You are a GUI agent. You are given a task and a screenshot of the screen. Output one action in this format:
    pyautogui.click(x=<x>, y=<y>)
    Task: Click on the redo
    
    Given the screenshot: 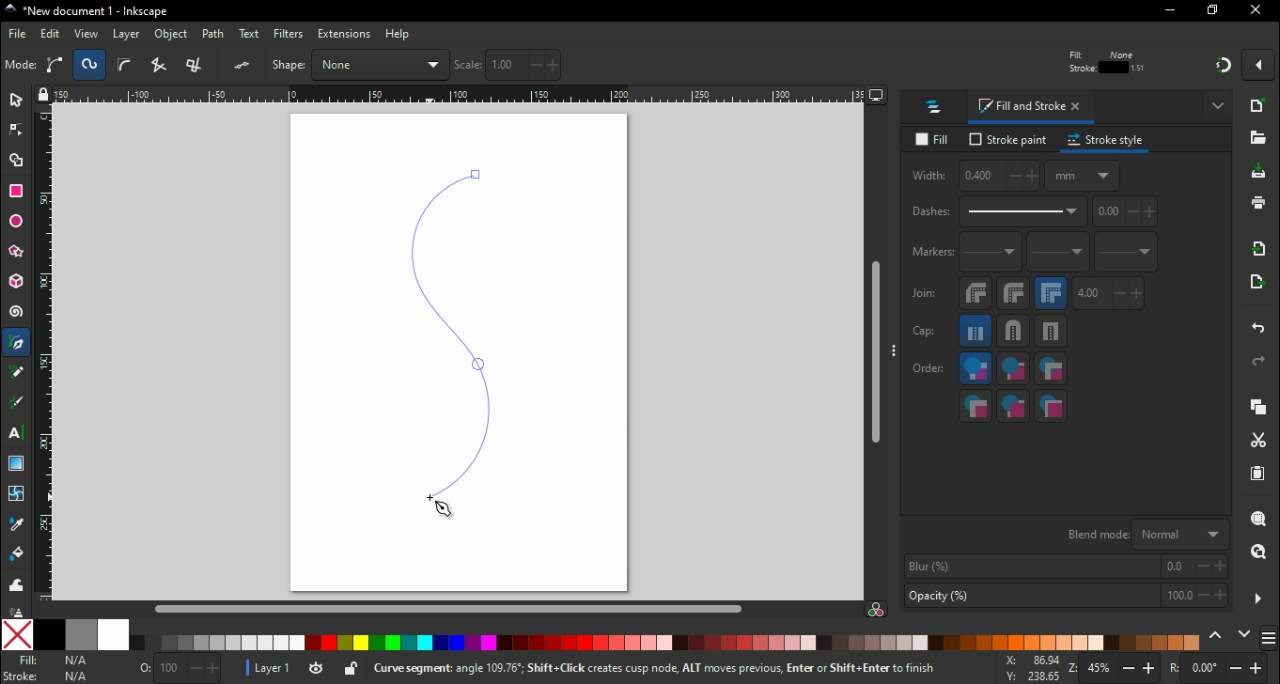 What is the action you would take?
    pyautogui.click(x=1262, y=363)
    